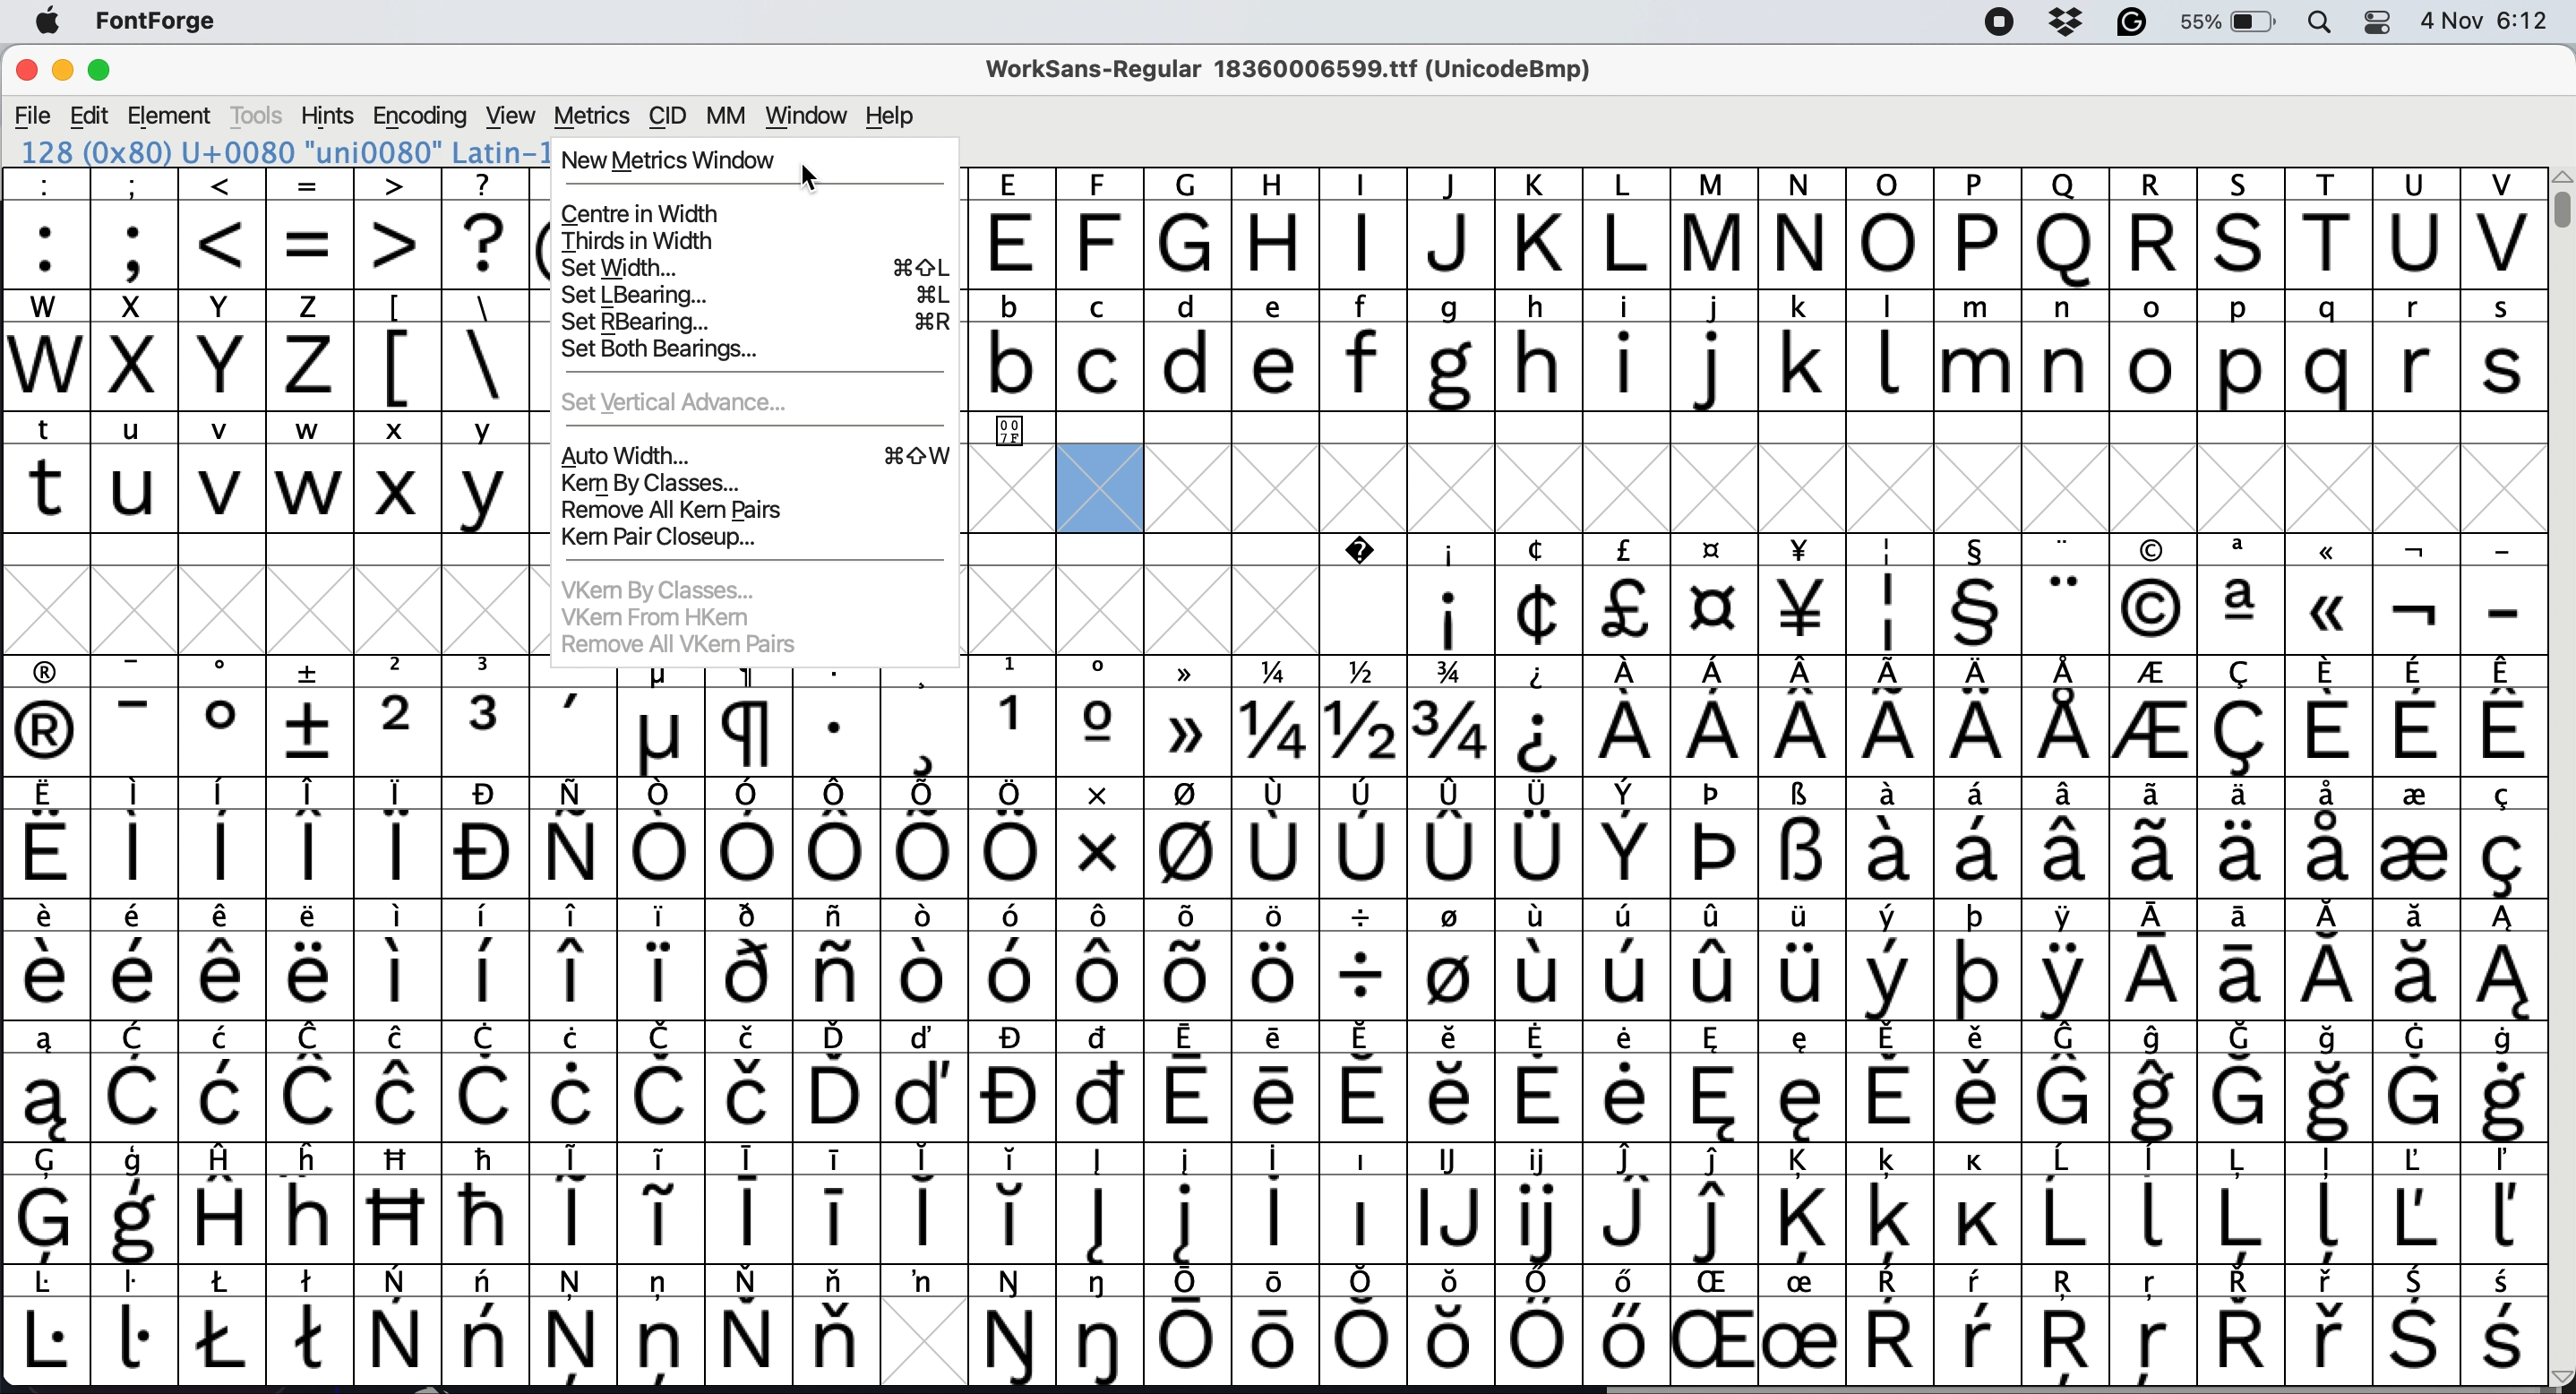 The width and height of the screenshot is (2576, 1394). Describe the element at coordinates (671, 159) in the screenshot. I see `new metrics window` at that location.